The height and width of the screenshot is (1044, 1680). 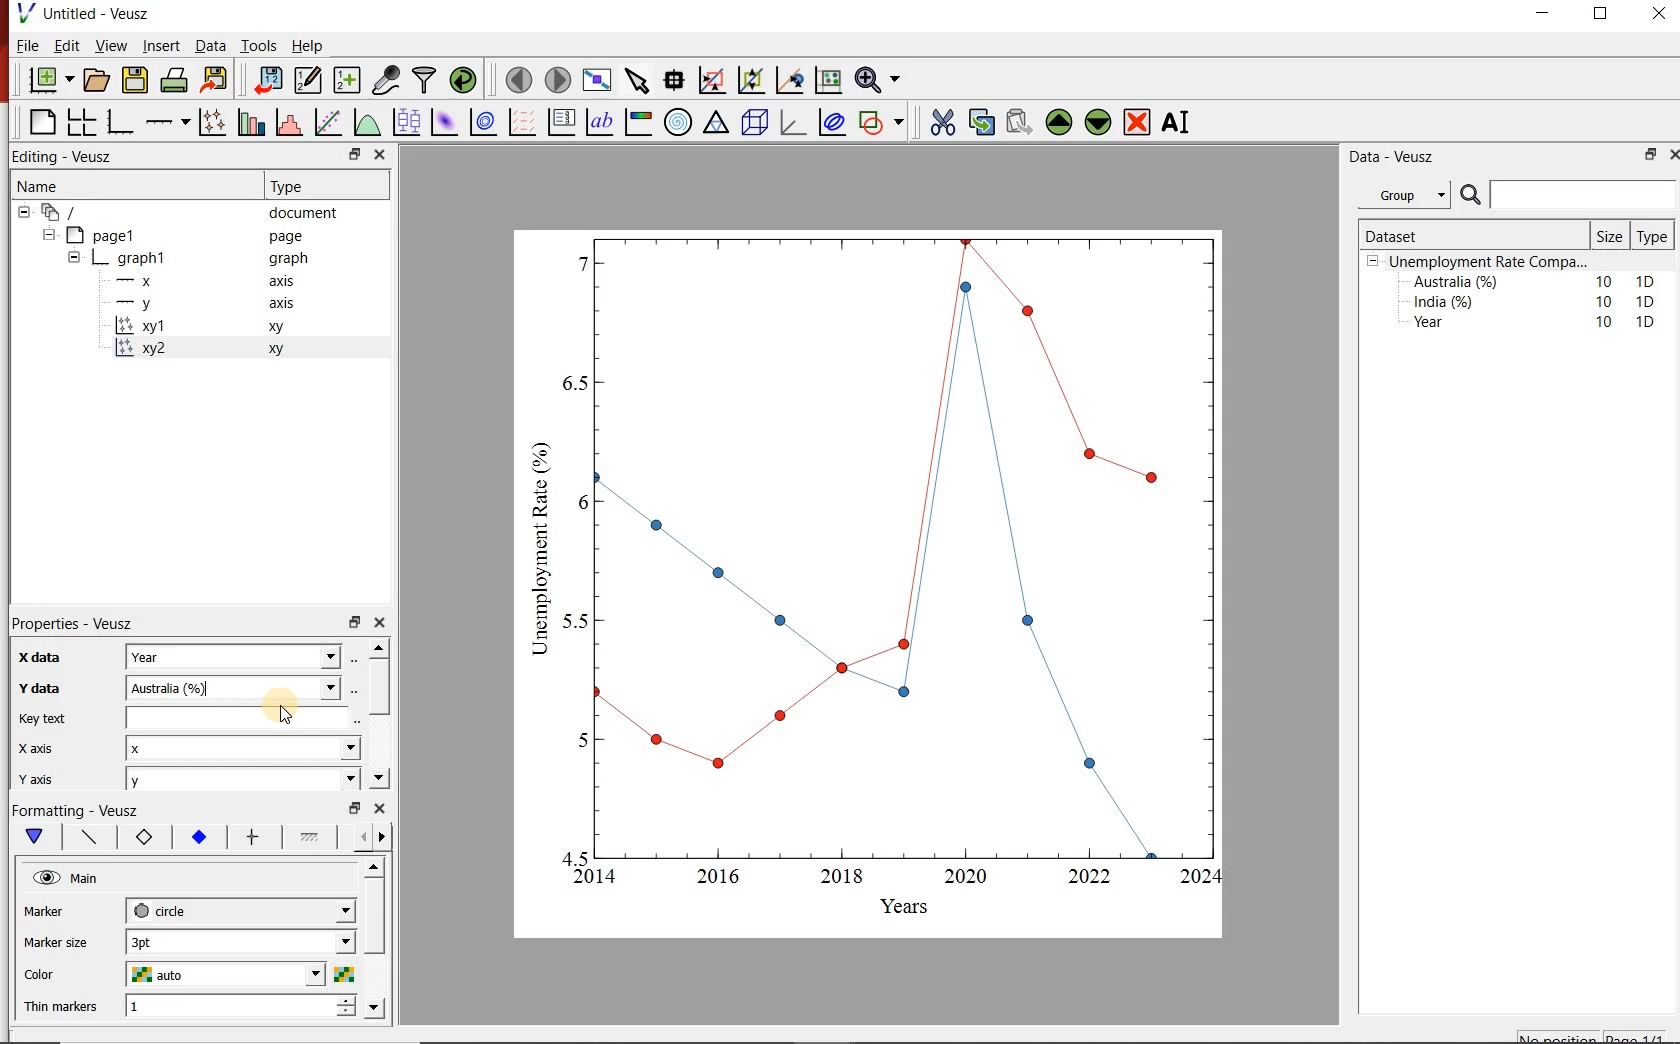 What do you see at coordinates (308, 46) in the screenshot?
I see `Help` at bounding box center [308, 46].